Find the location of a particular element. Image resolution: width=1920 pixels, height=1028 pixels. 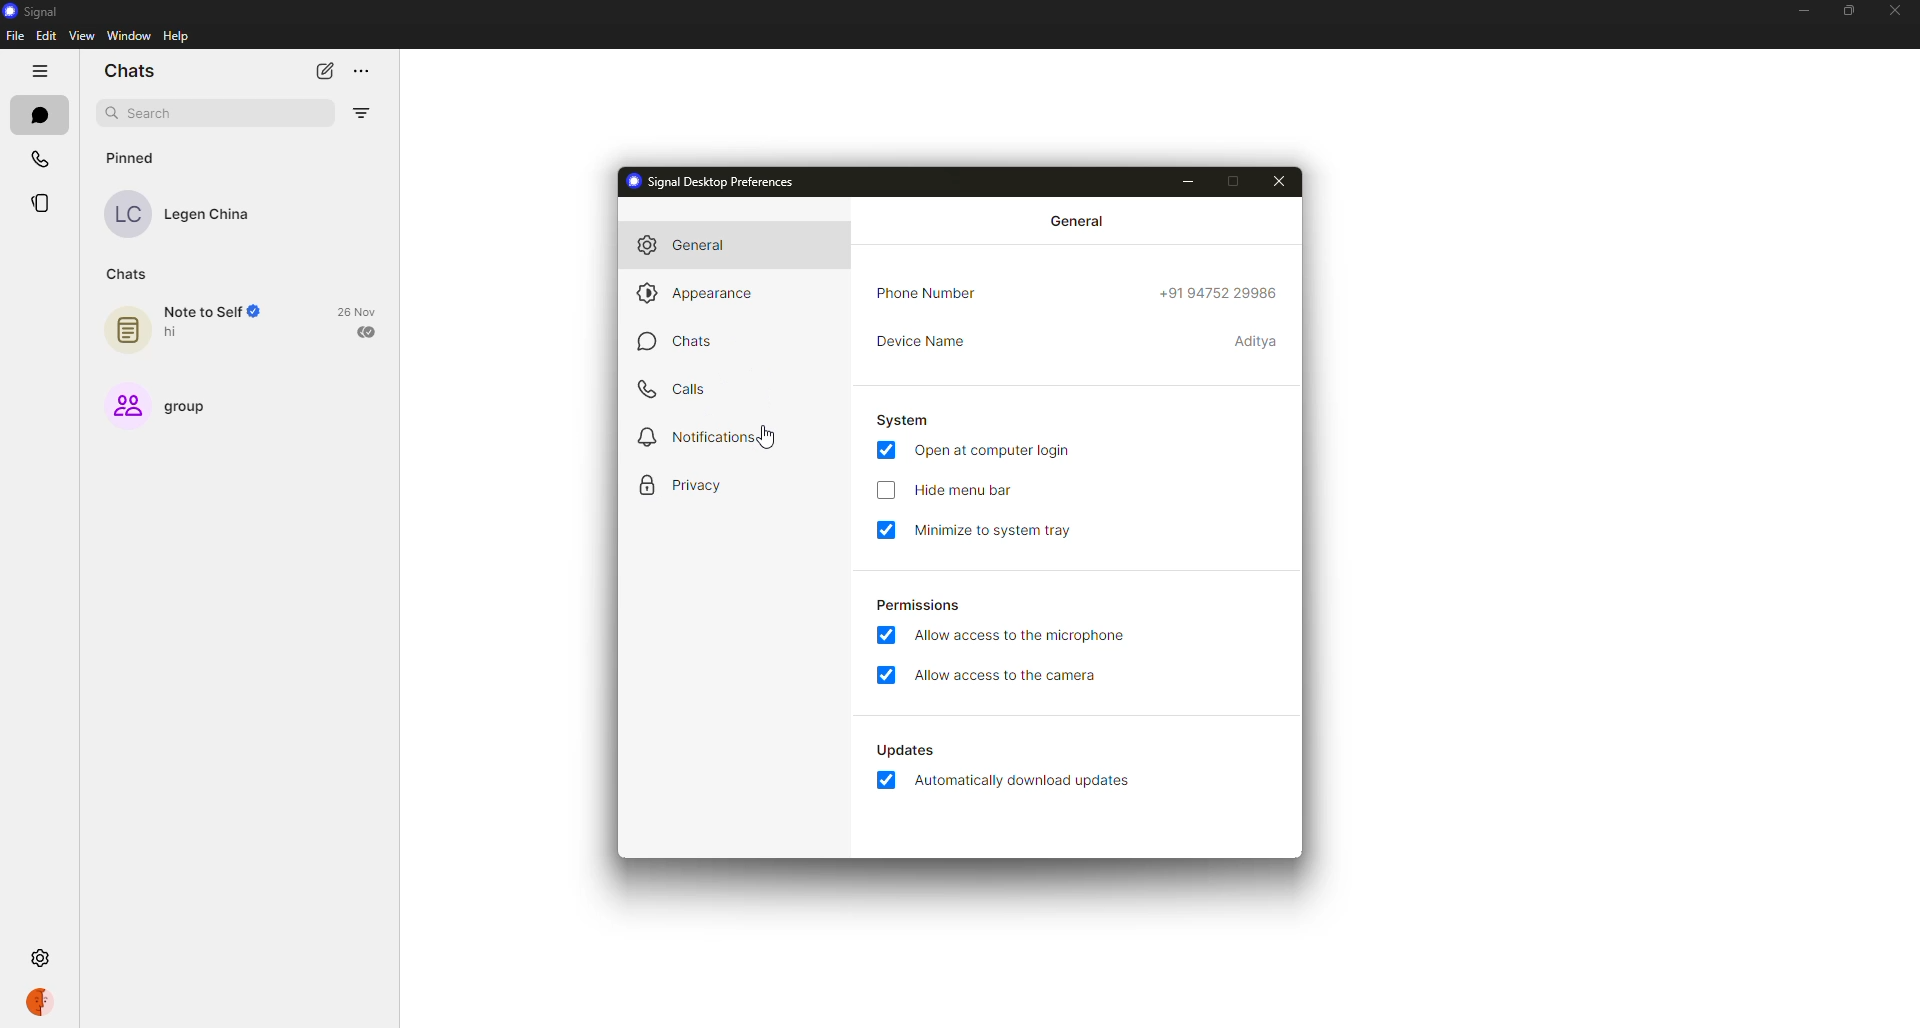

help is located at coordinates (177, 37).